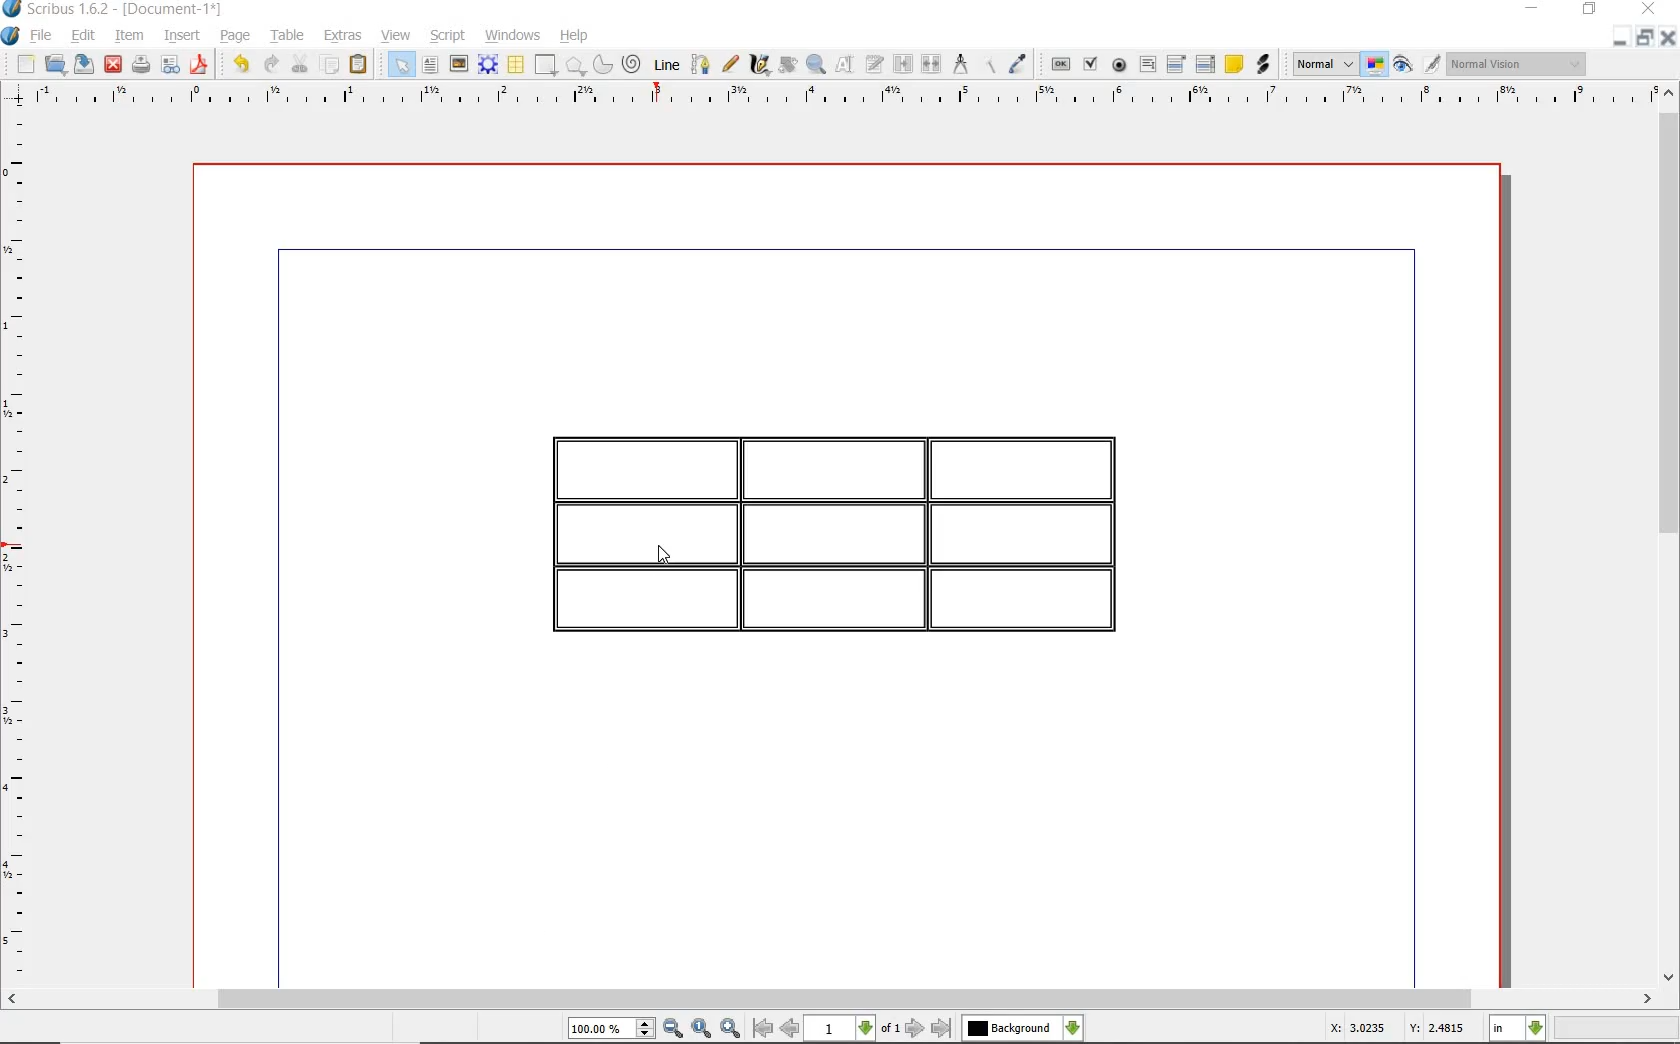 This screenshot has width=1680, height=1044. Describe the element at coordinates (168, 66) in the screenshot. I see `preflight verifier` at that location.